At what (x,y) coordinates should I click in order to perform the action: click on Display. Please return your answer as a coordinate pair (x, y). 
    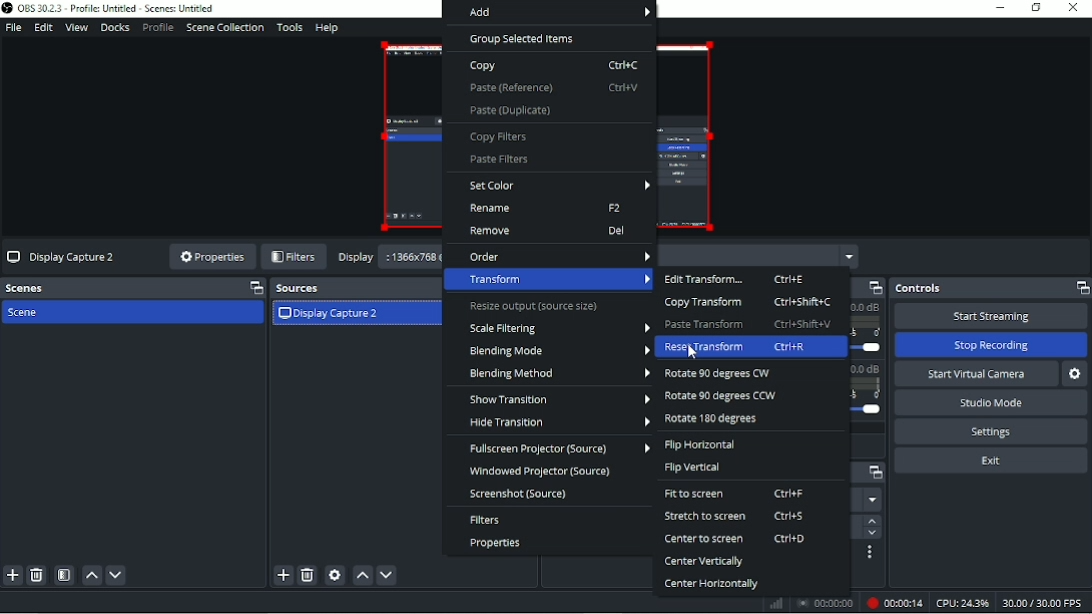
    Looking at the image, I should click on (356, 257).